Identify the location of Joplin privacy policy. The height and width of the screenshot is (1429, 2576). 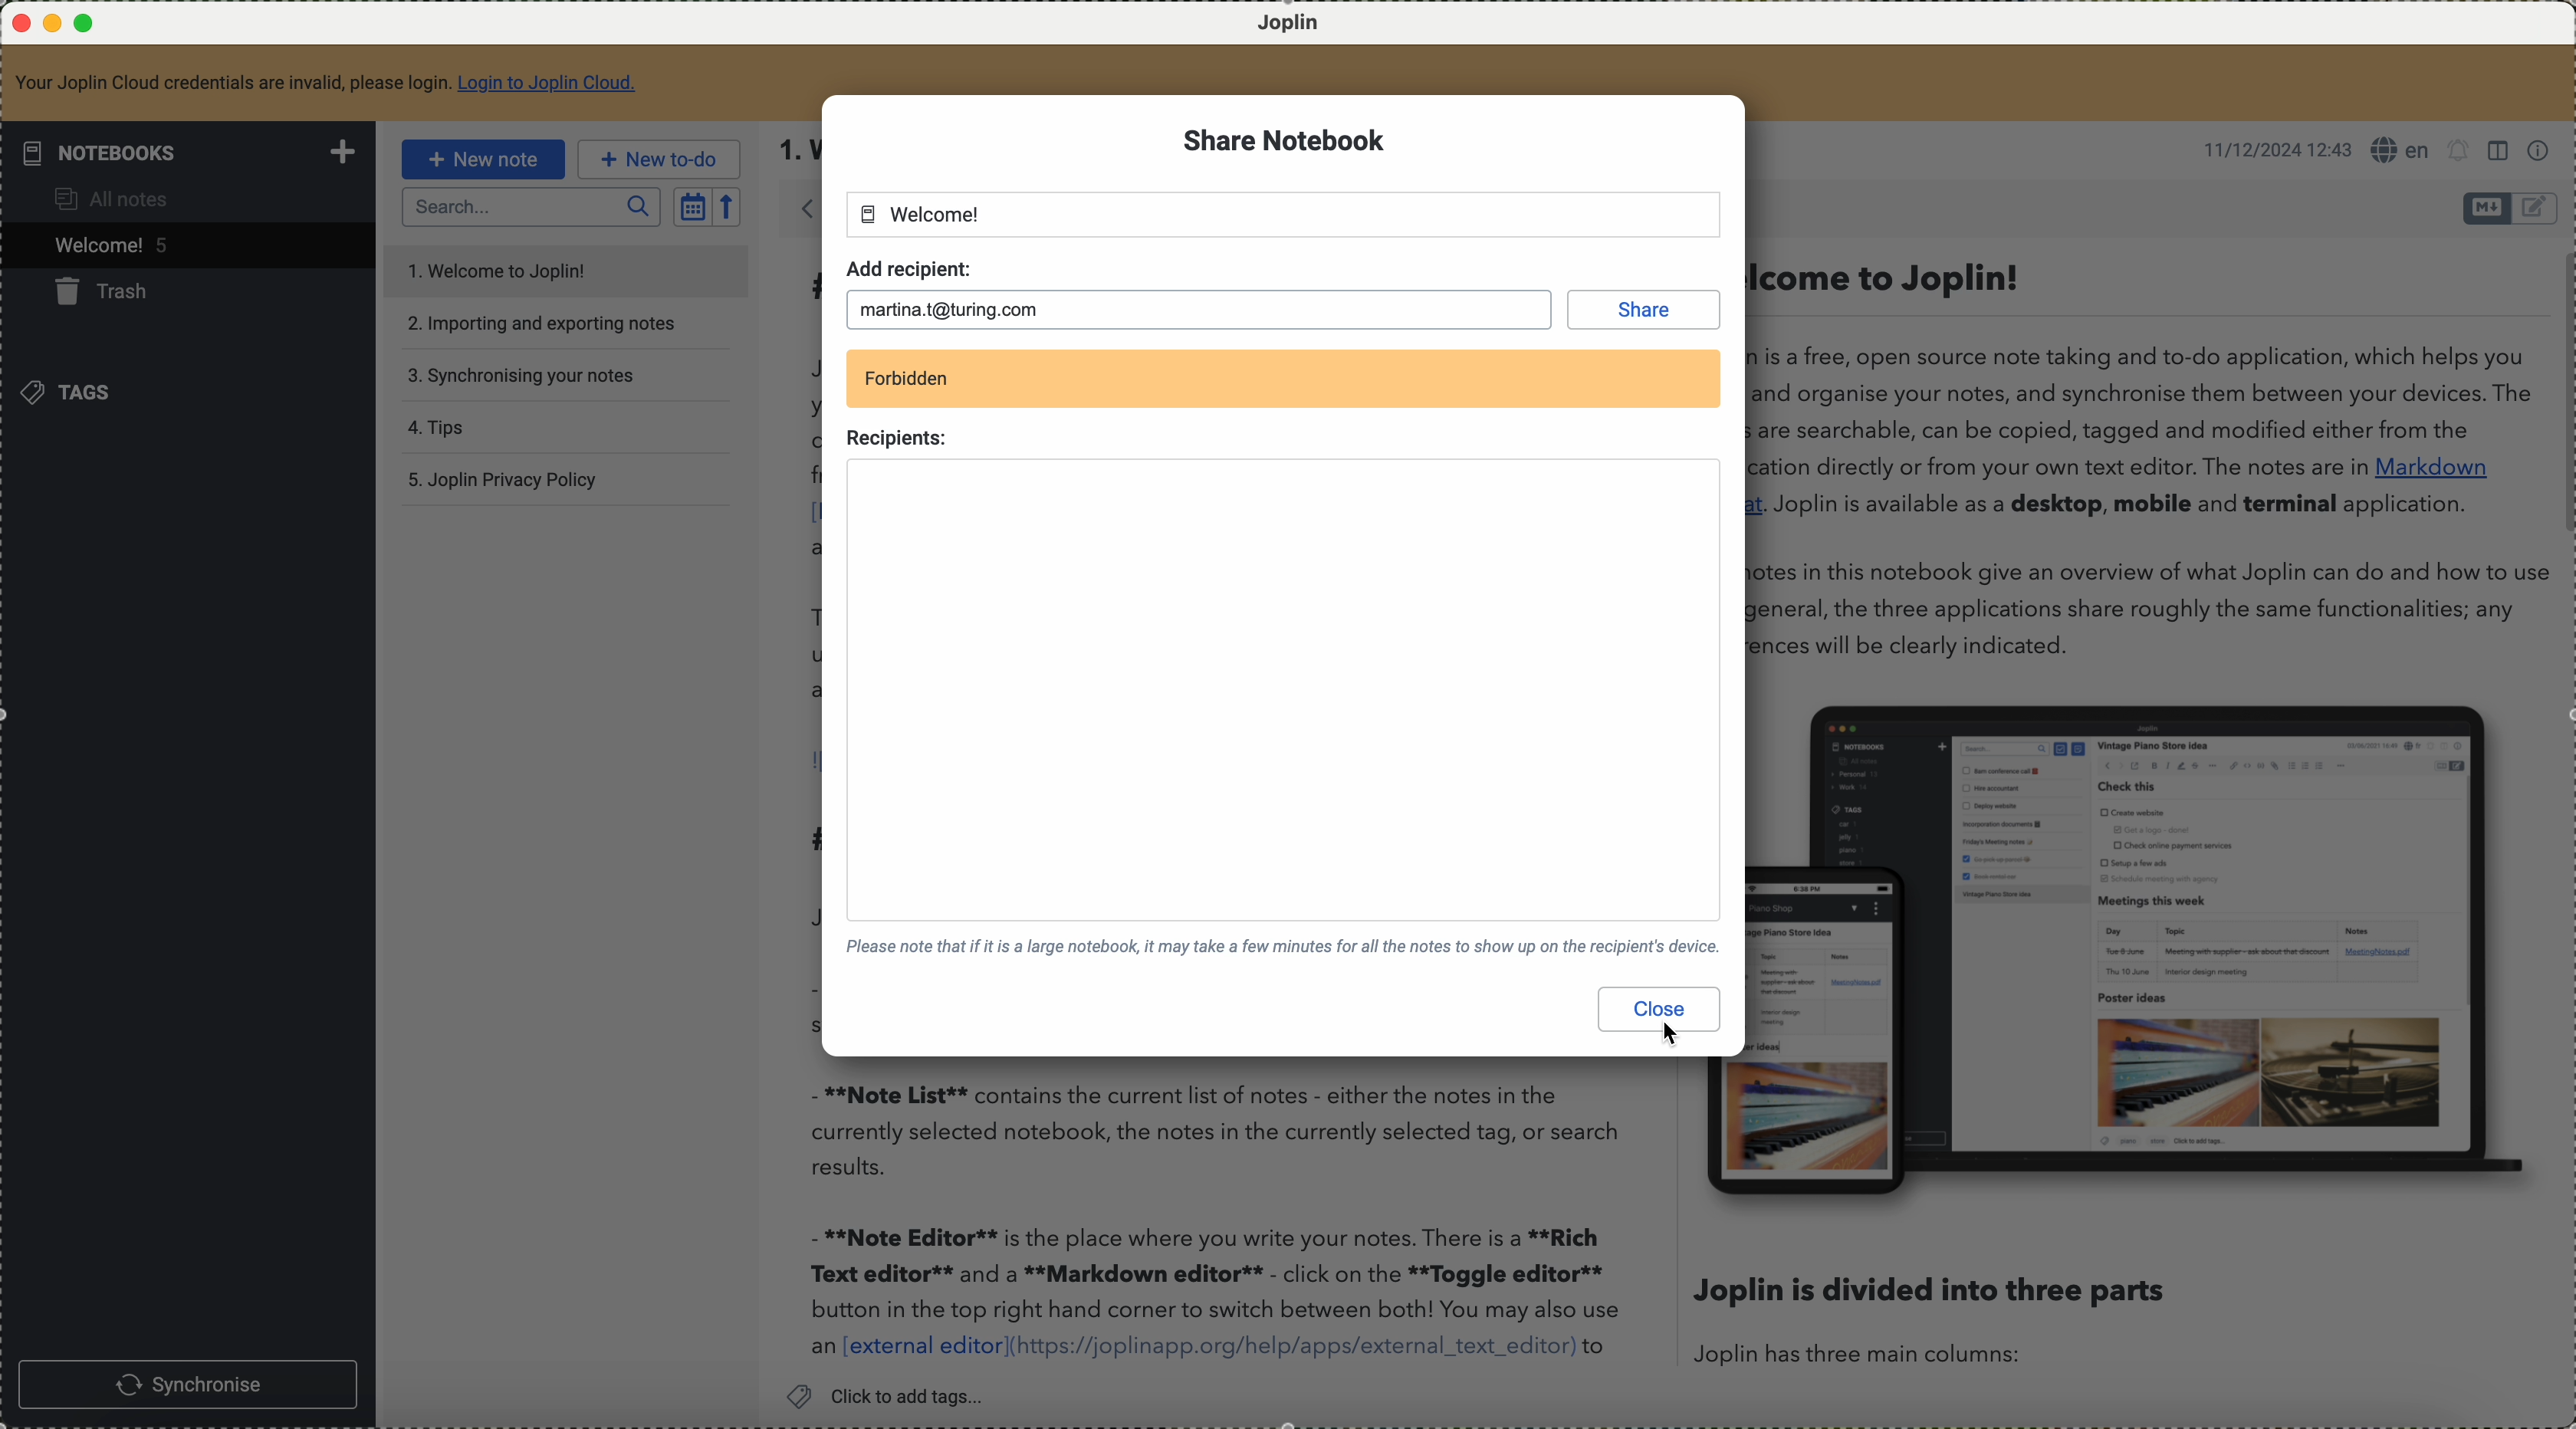
(502, 479).